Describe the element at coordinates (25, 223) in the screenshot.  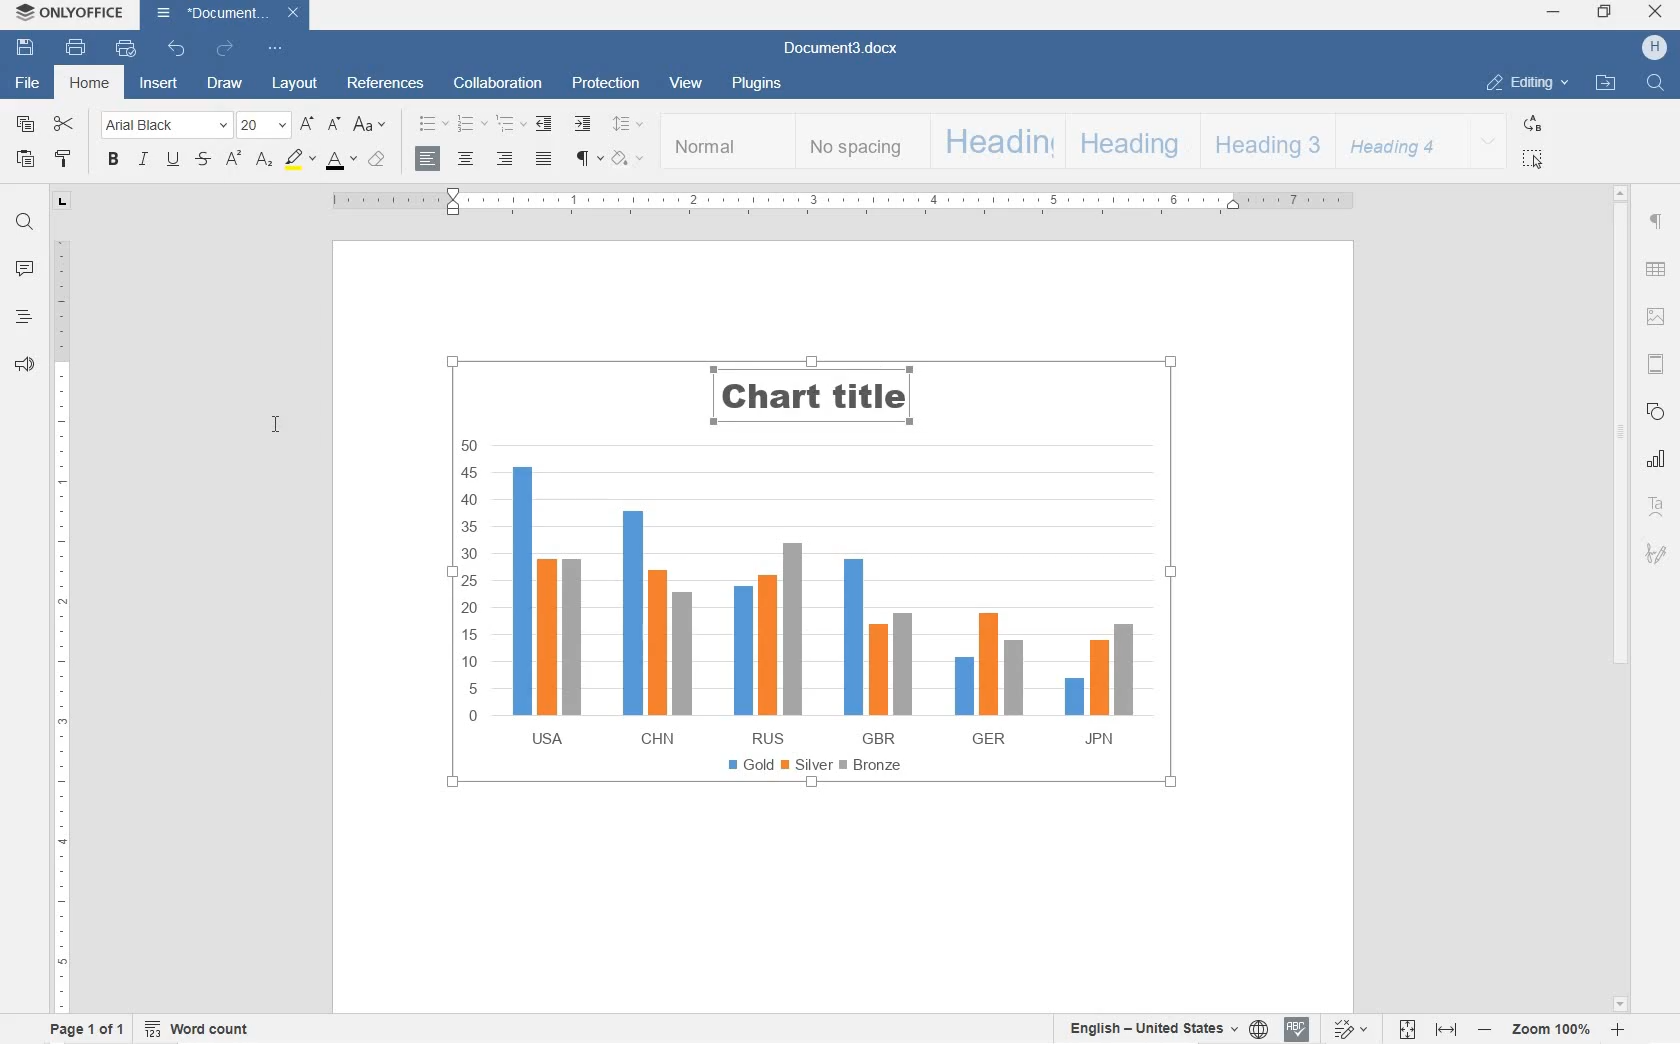
I see `FIND` at that location.